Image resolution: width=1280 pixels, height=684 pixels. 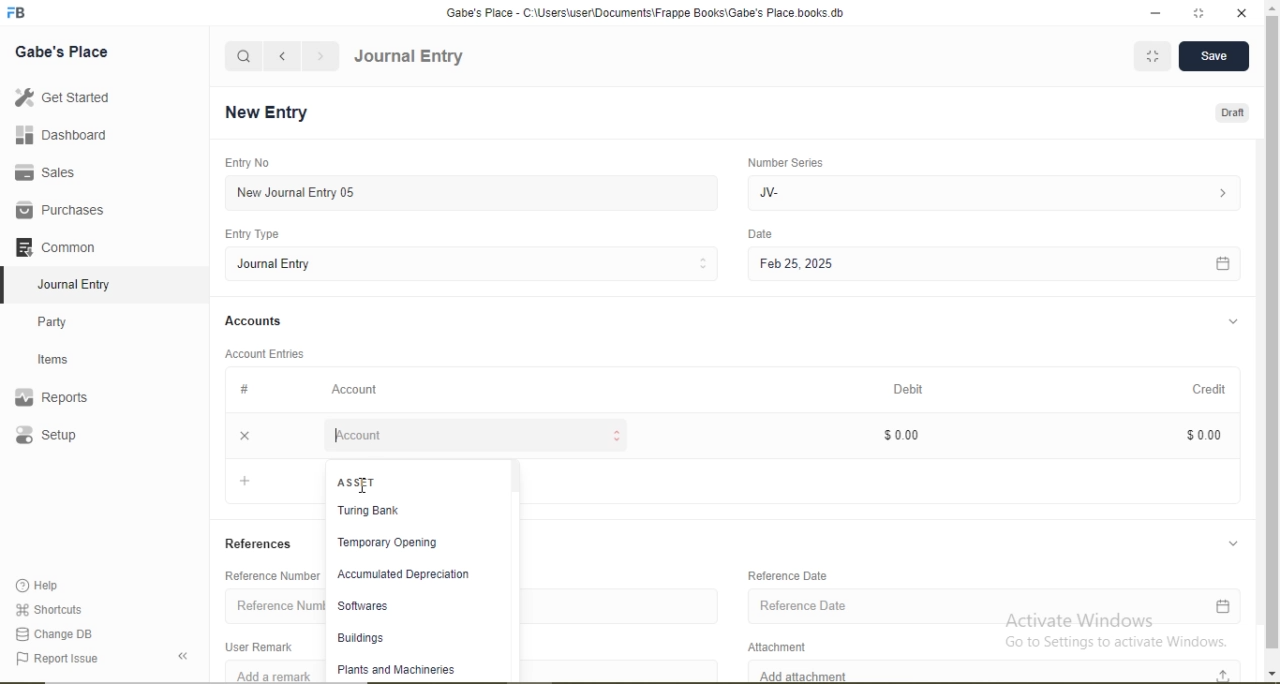 I want to click on Accumulated Depreciation, so click(x=404, y=575).